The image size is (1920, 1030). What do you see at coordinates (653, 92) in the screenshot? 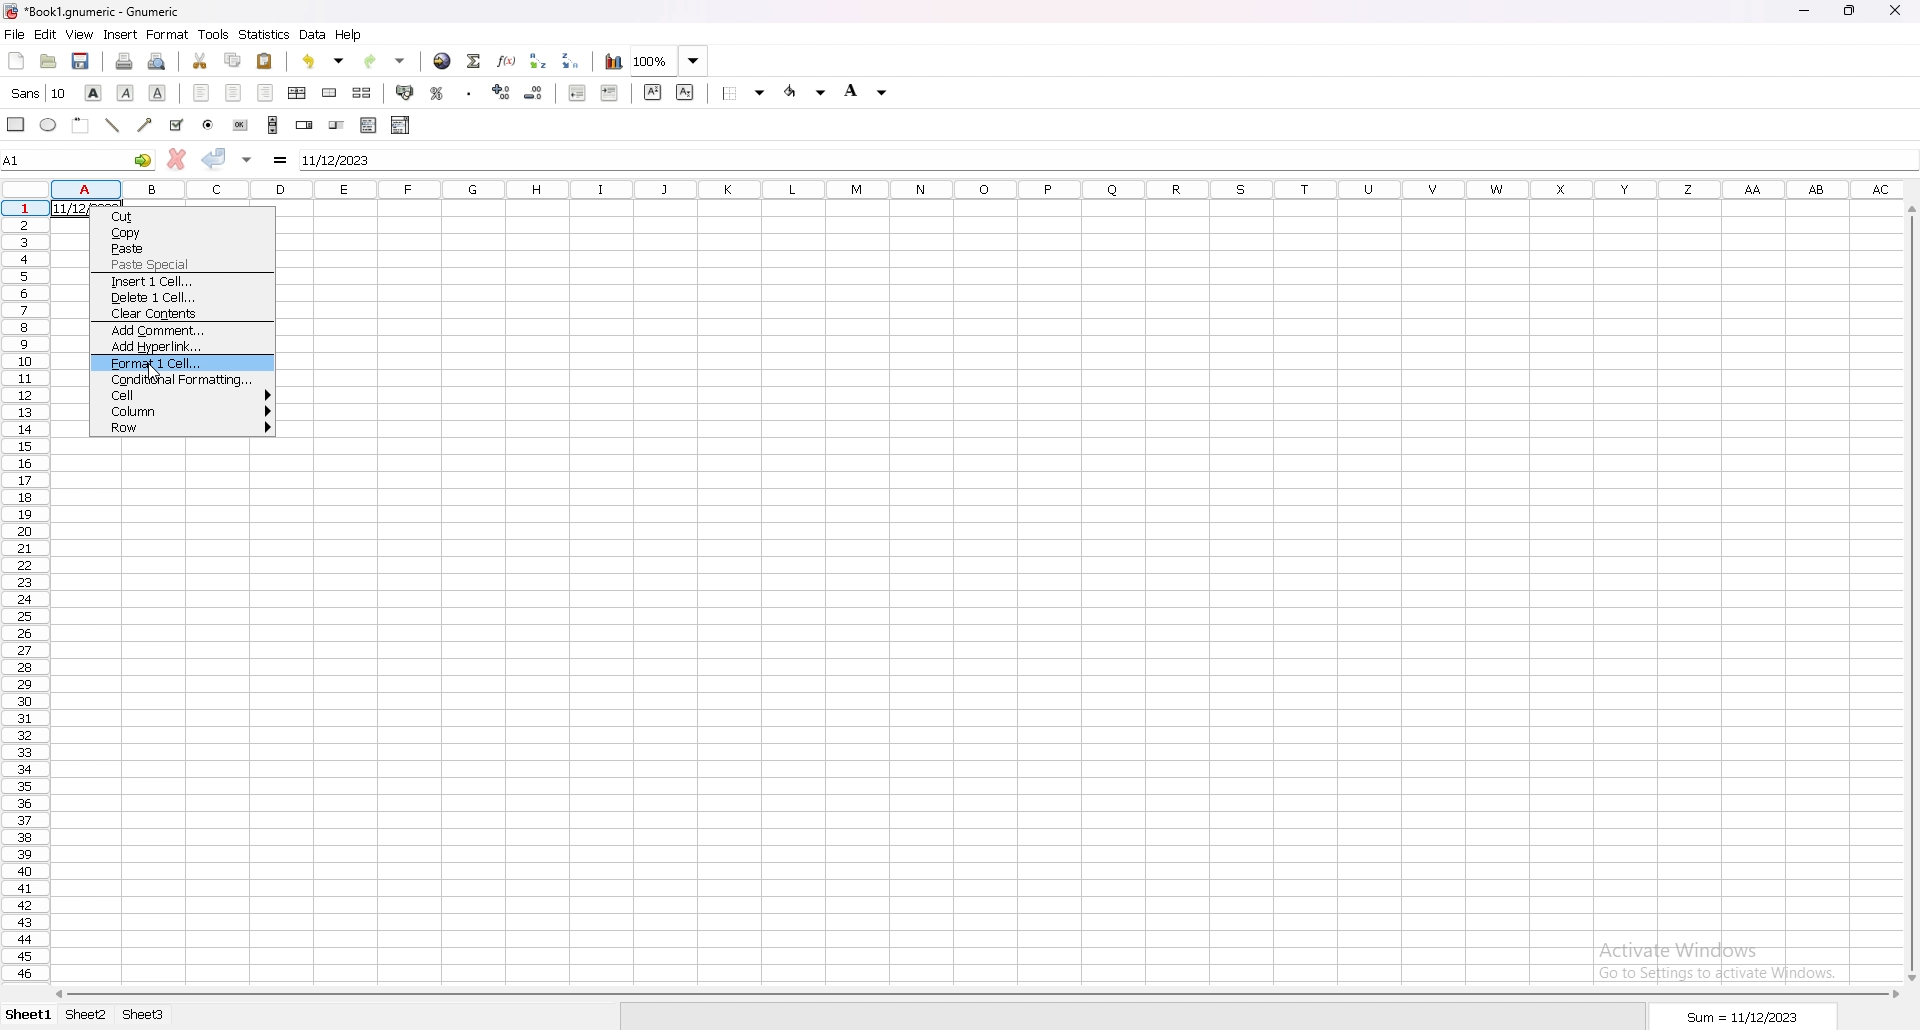
I see `sueprscript` at bounding box center [653, 92].